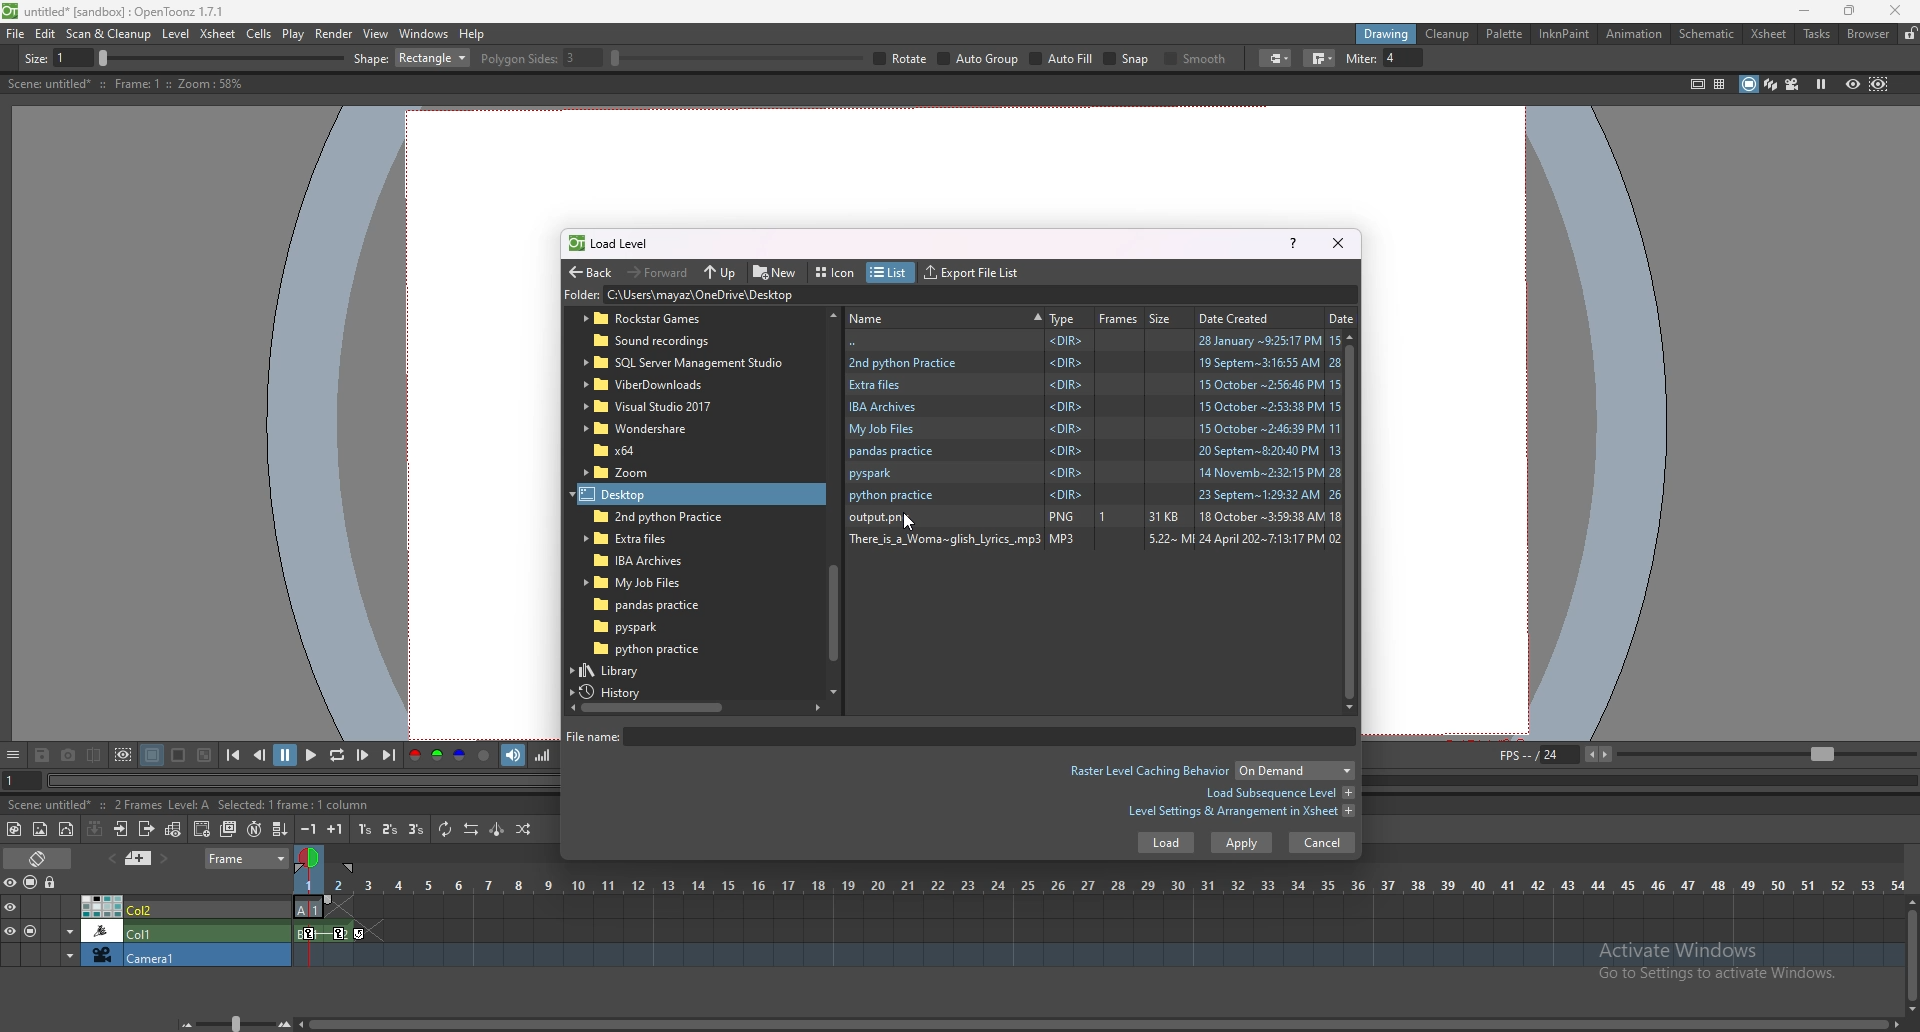  I want to click on edit, so click(46, 33).